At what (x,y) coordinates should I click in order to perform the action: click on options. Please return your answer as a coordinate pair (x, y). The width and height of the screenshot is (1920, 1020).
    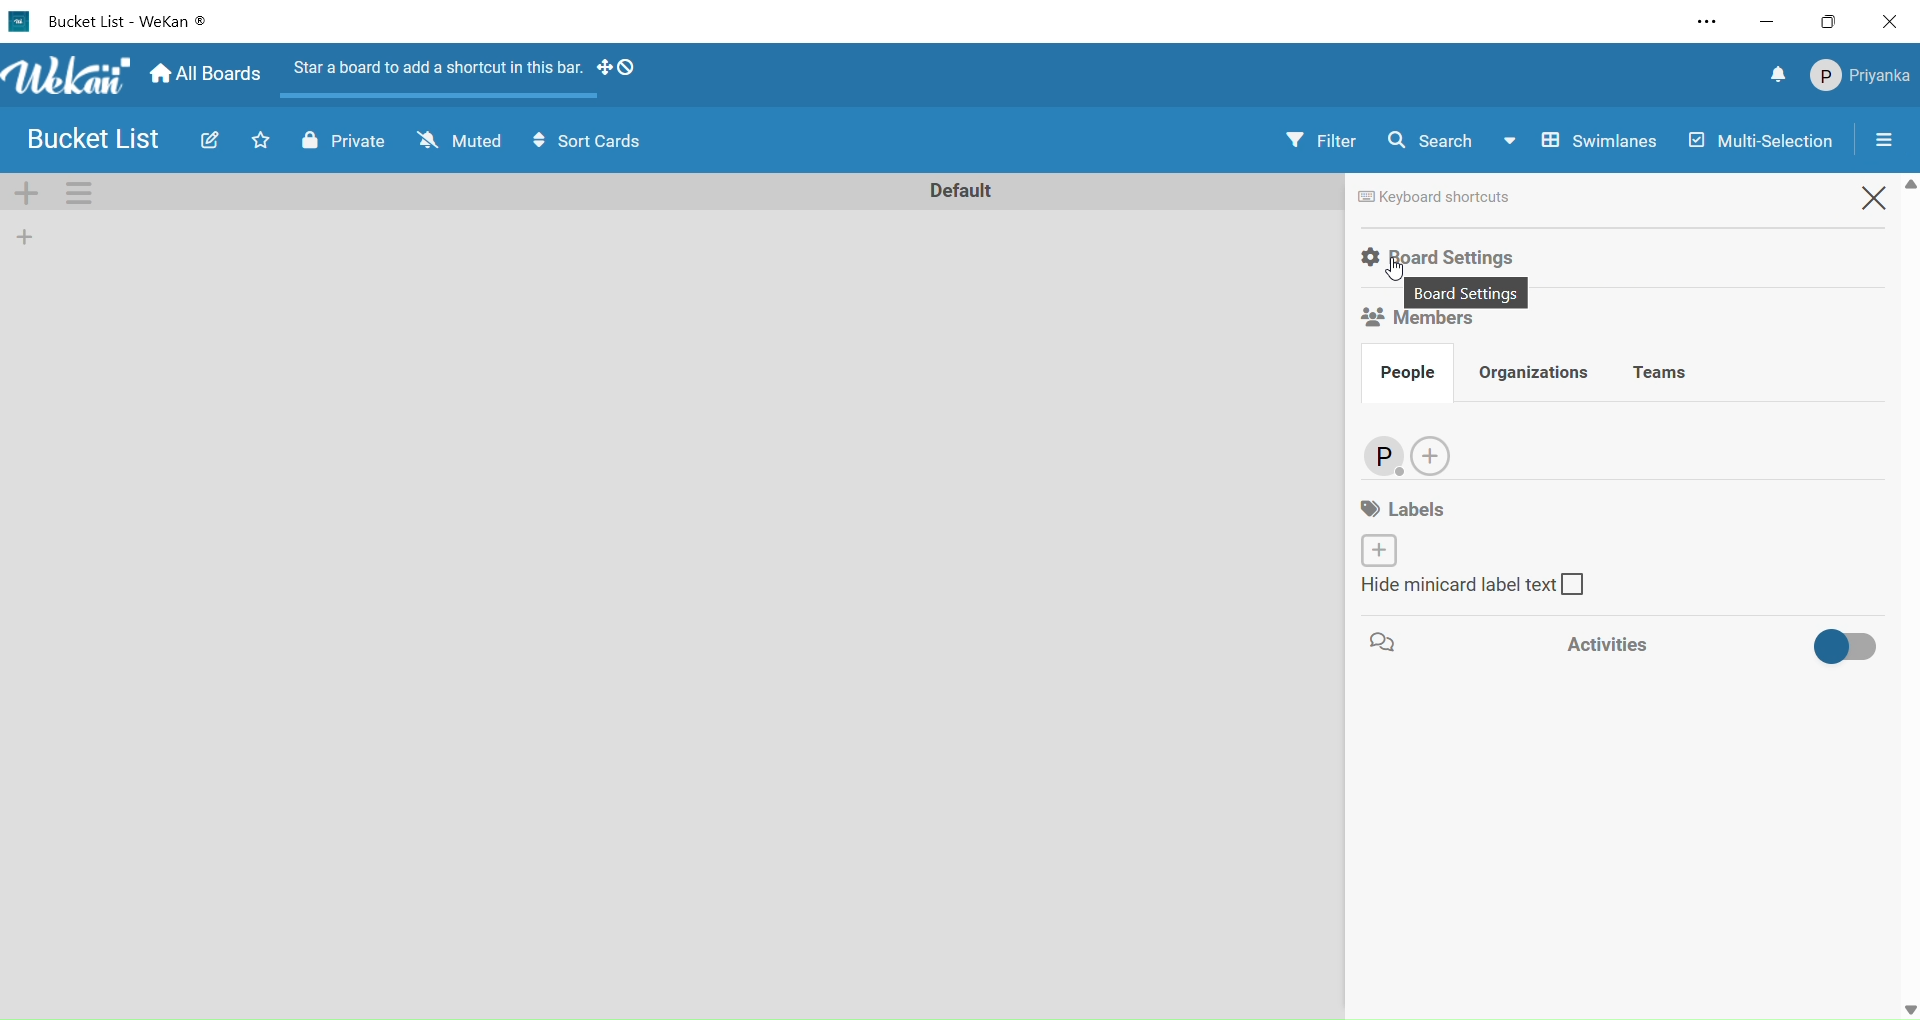
    Looking at the image, I should click on (1890, 141).